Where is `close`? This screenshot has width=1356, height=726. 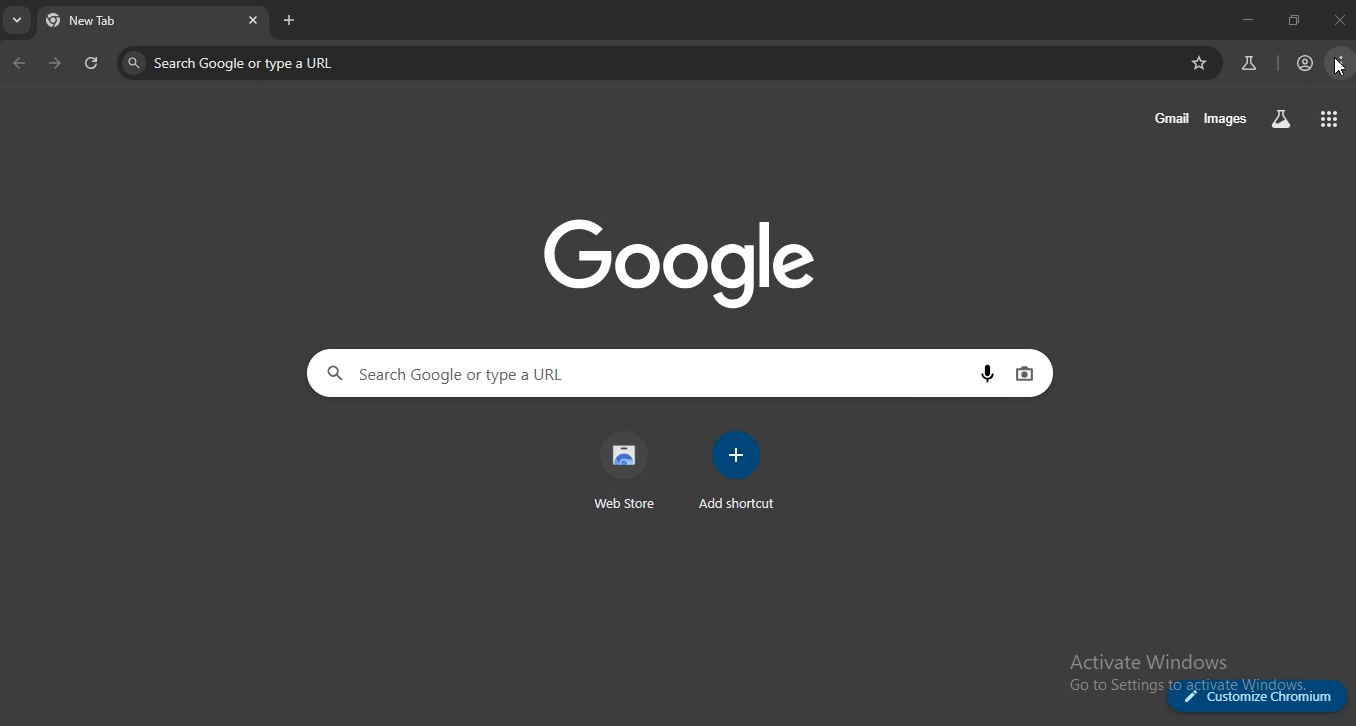
close is located at coordinates (1340, 20).